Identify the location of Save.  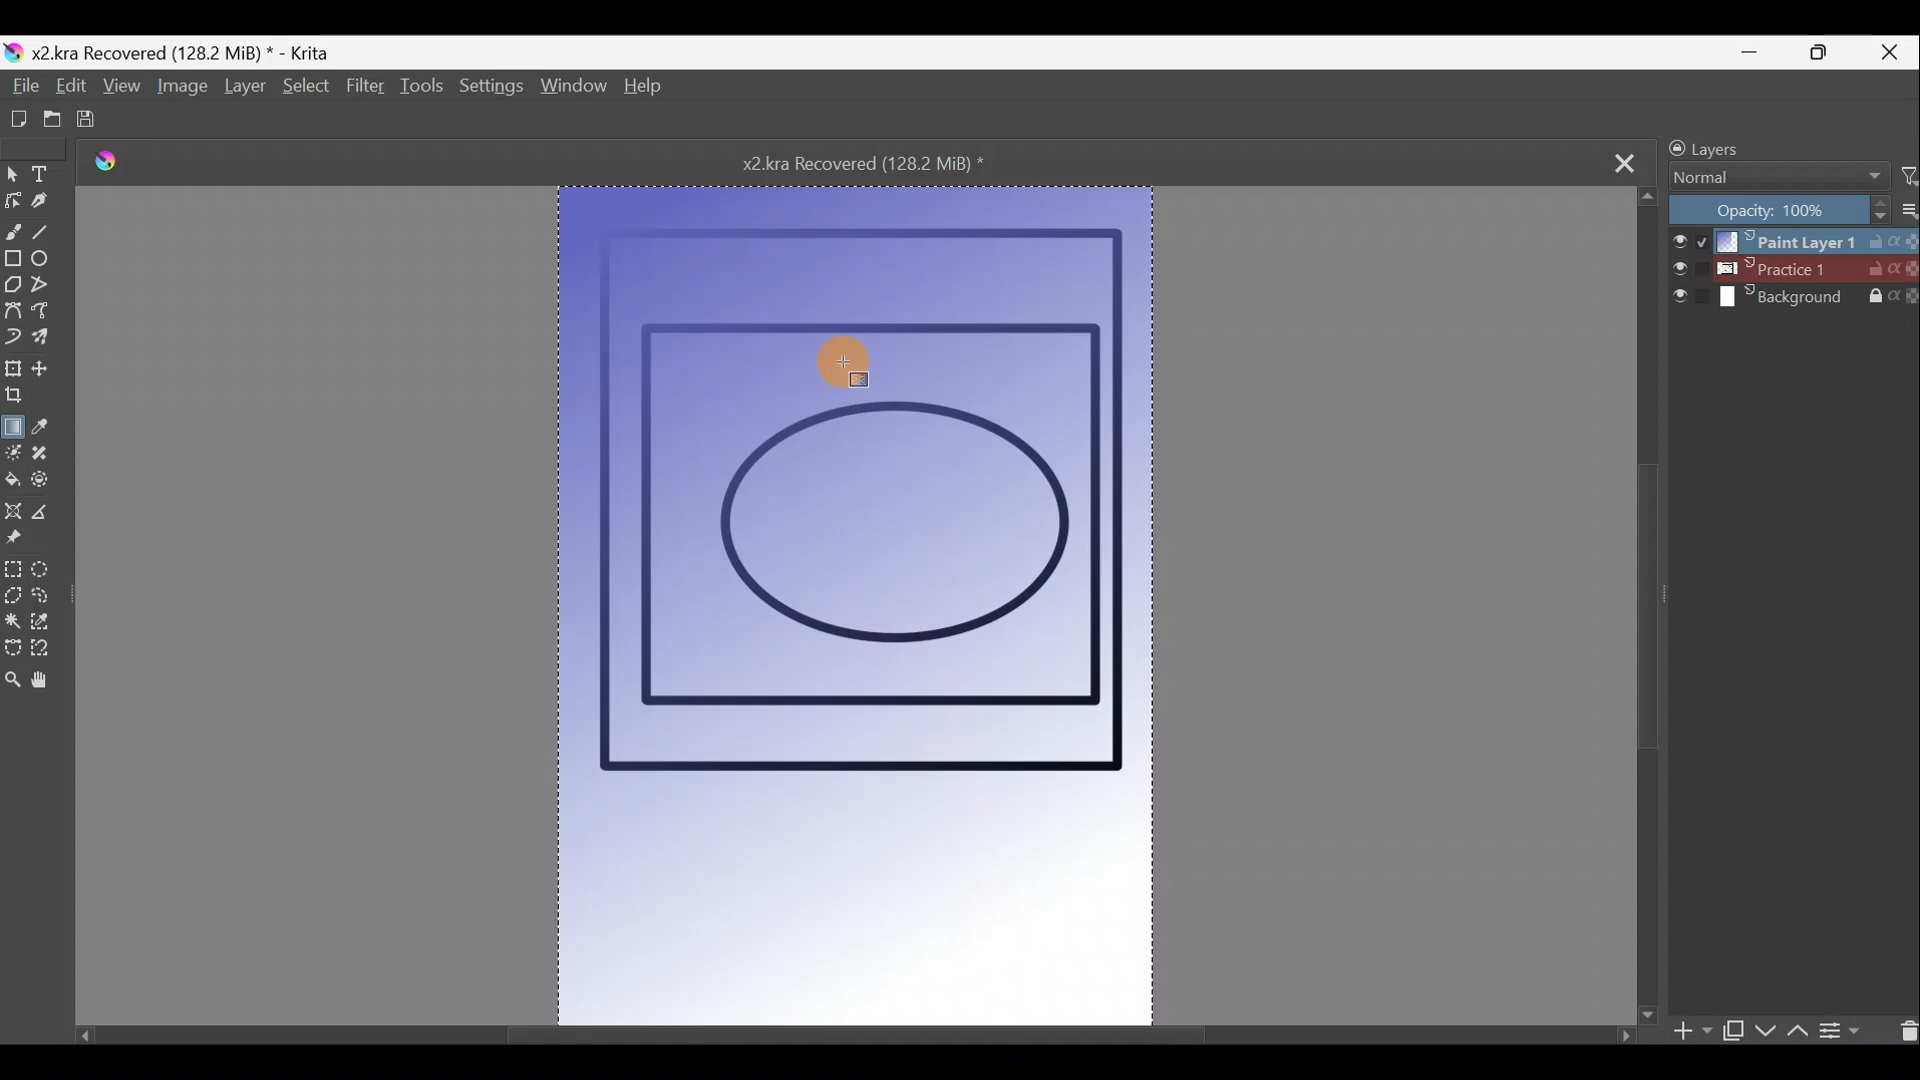
(95, 121).